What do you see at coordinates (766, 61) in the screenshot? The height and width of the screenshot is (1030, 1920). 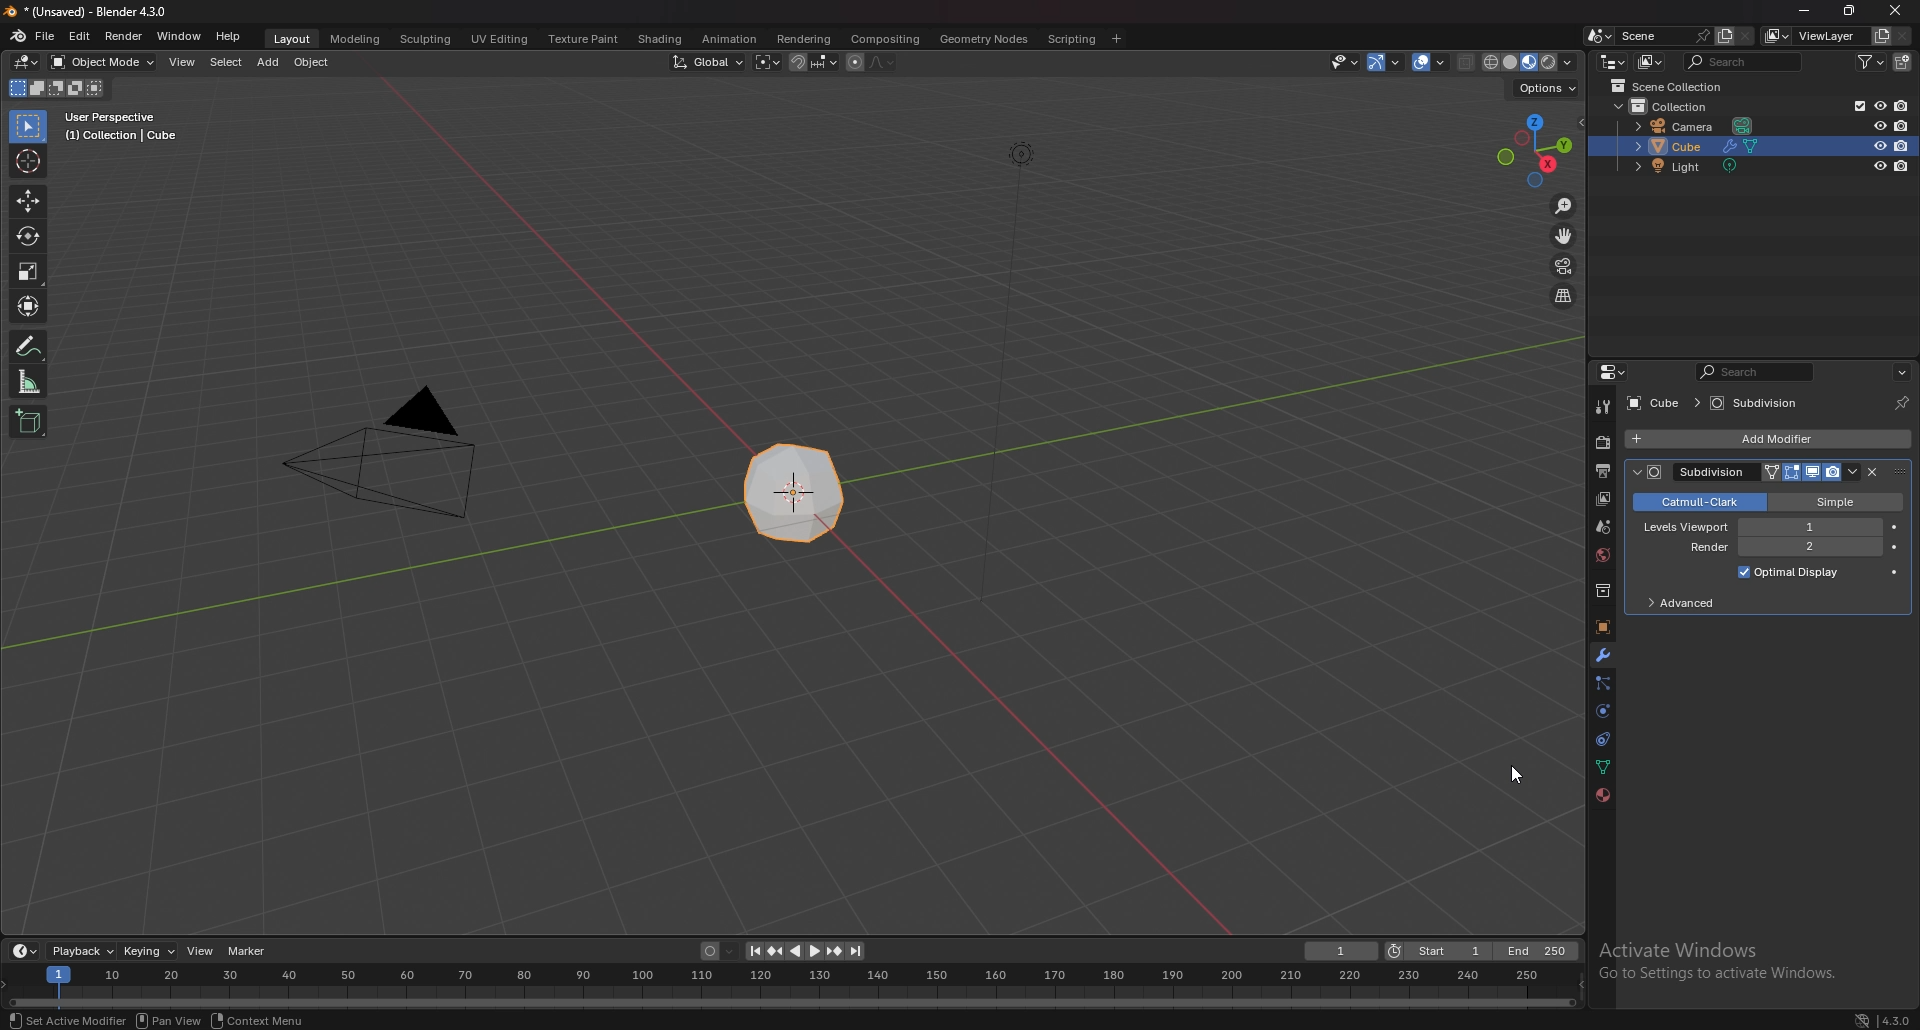 I see `transform pivot point` at bounding box center [766, 61].